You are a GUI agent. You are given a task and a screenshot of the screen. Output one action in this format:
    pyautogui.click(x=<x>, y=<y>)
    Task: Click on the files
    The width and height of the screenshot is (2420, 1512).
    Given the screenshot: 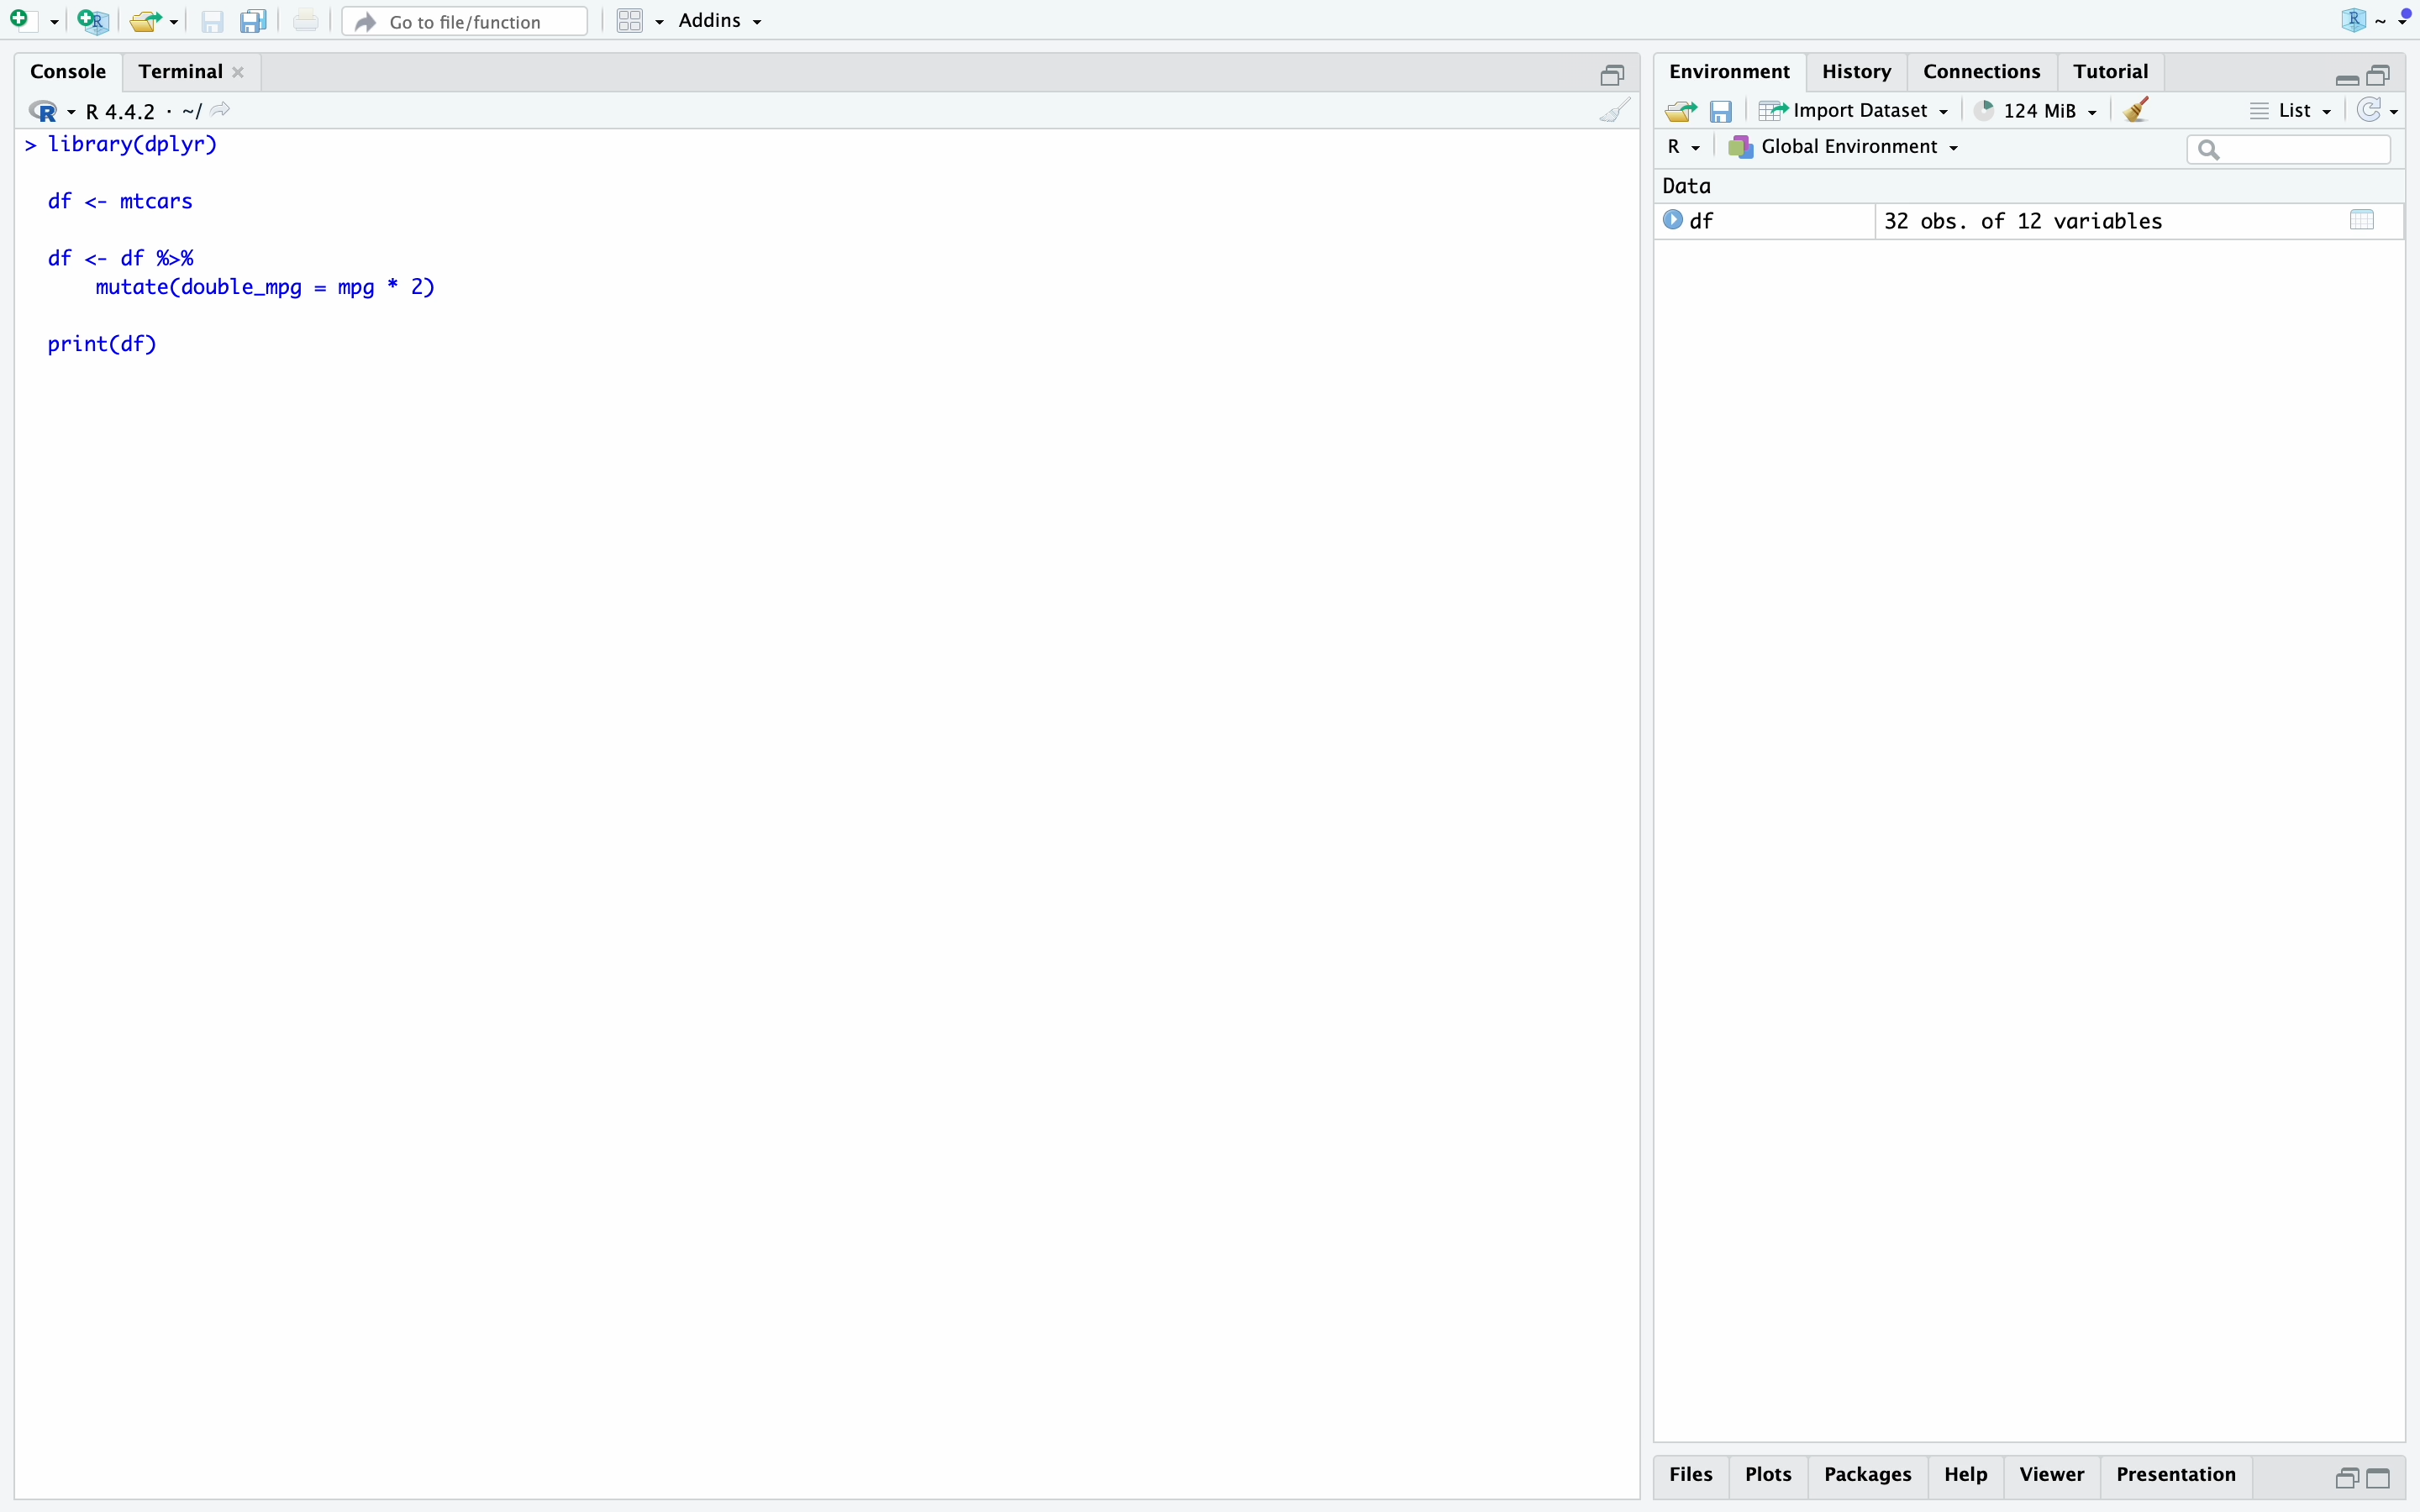 What is the action you would take?
    pyautogui.click(x=1698, y=1476)
    